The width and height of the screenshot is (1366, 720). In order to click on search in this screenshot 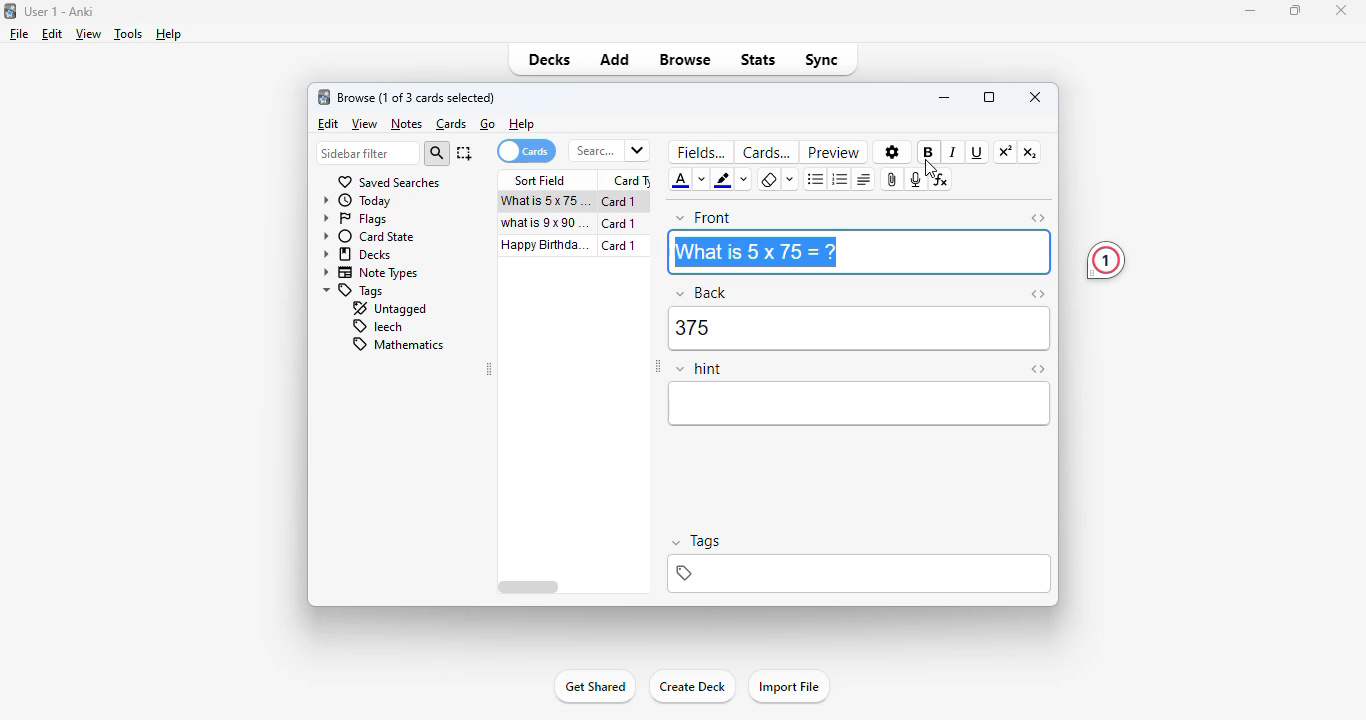, I will do `click(610, 151)`.